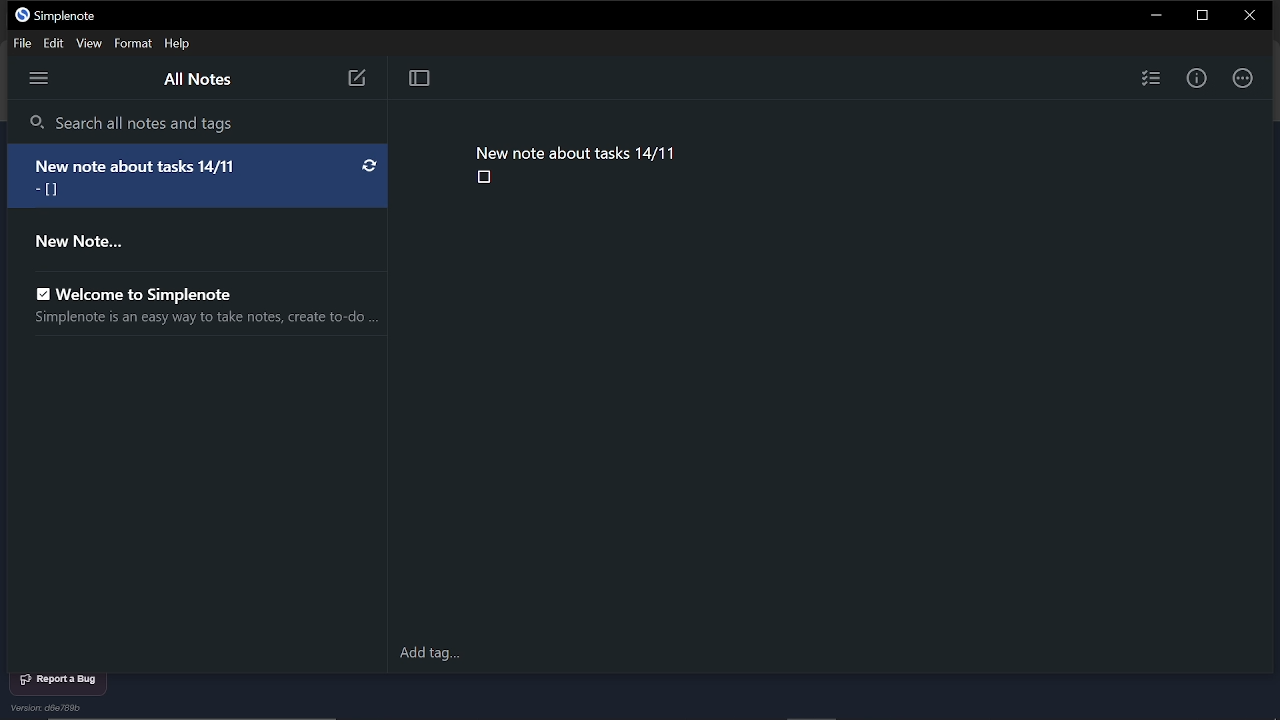 The width and height of the screenshot is (1280, 720). What do you see at coordinates (1154, 16) in the screenshot?
I see `Minimize` at bounding box center [1154, 16].